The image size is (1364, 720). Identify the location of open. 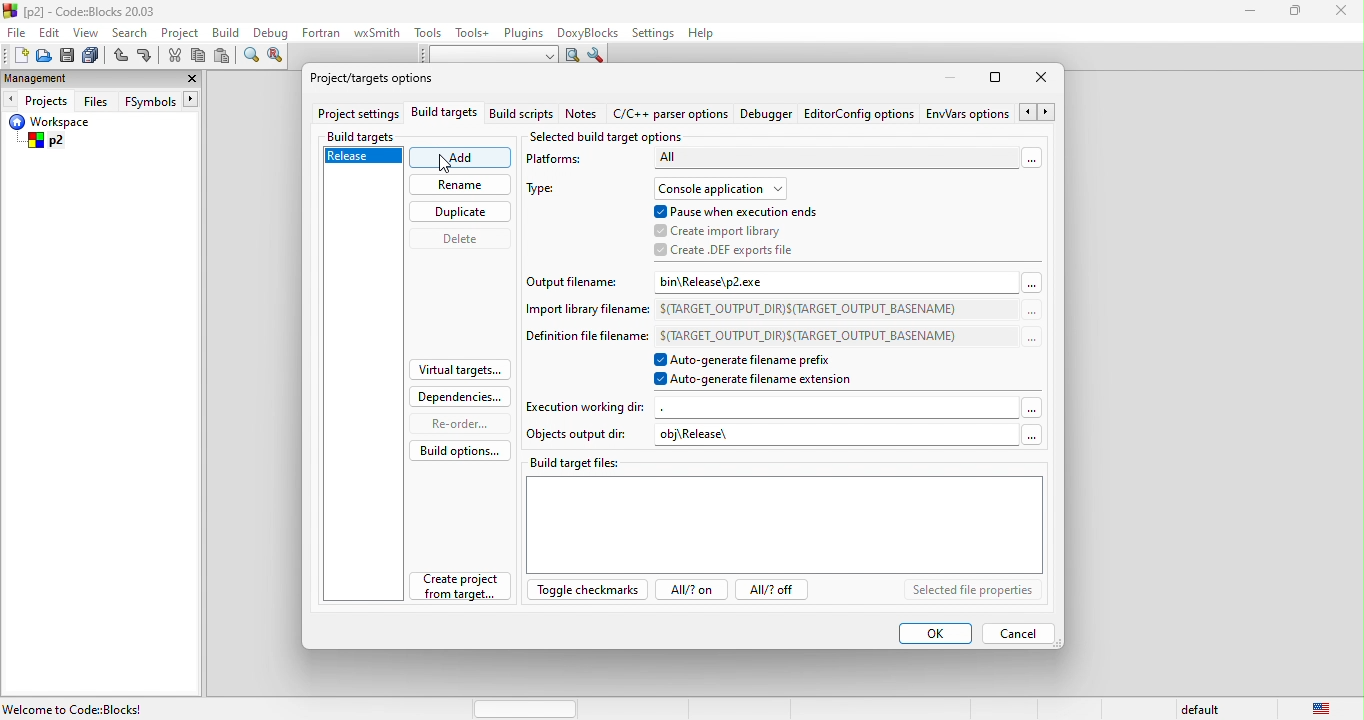
(44, 56).